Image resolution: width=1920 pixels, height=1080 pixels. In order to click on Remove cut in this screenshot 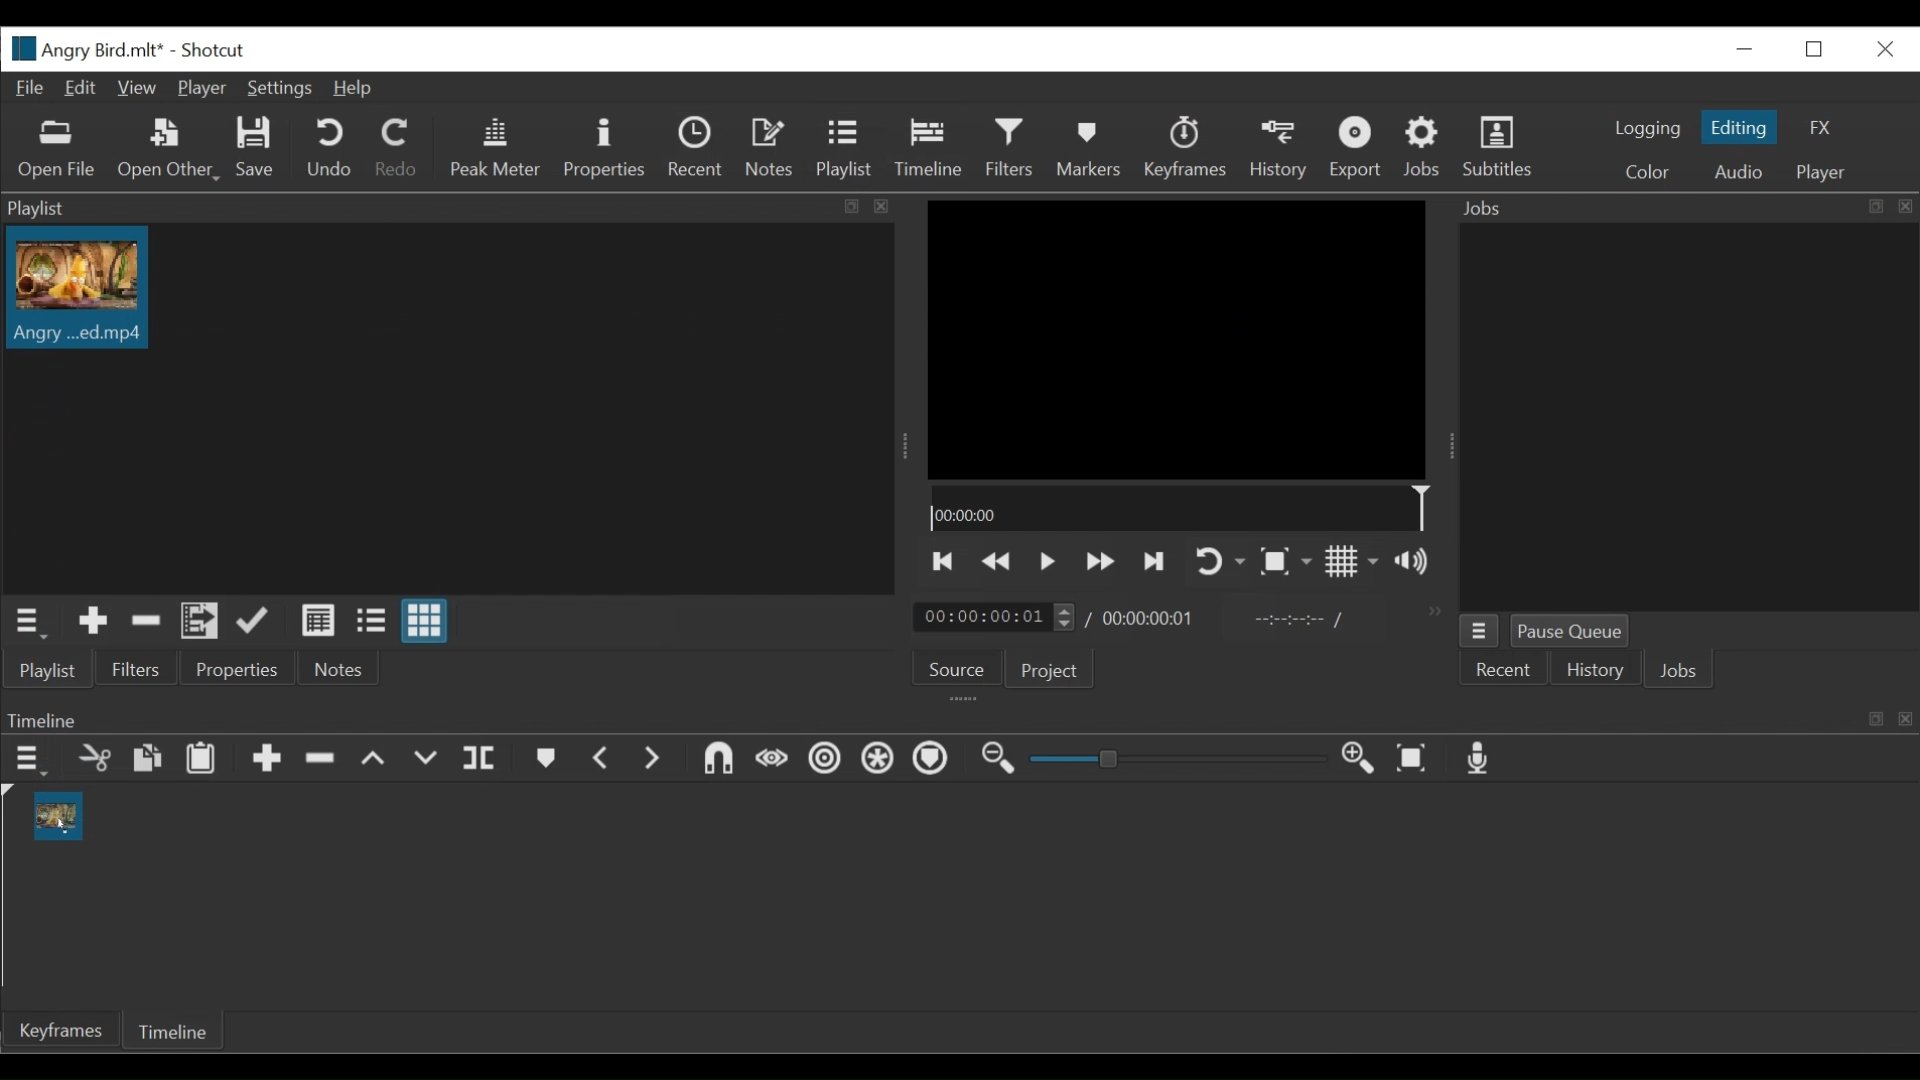, I will do `click(321, 756)`.